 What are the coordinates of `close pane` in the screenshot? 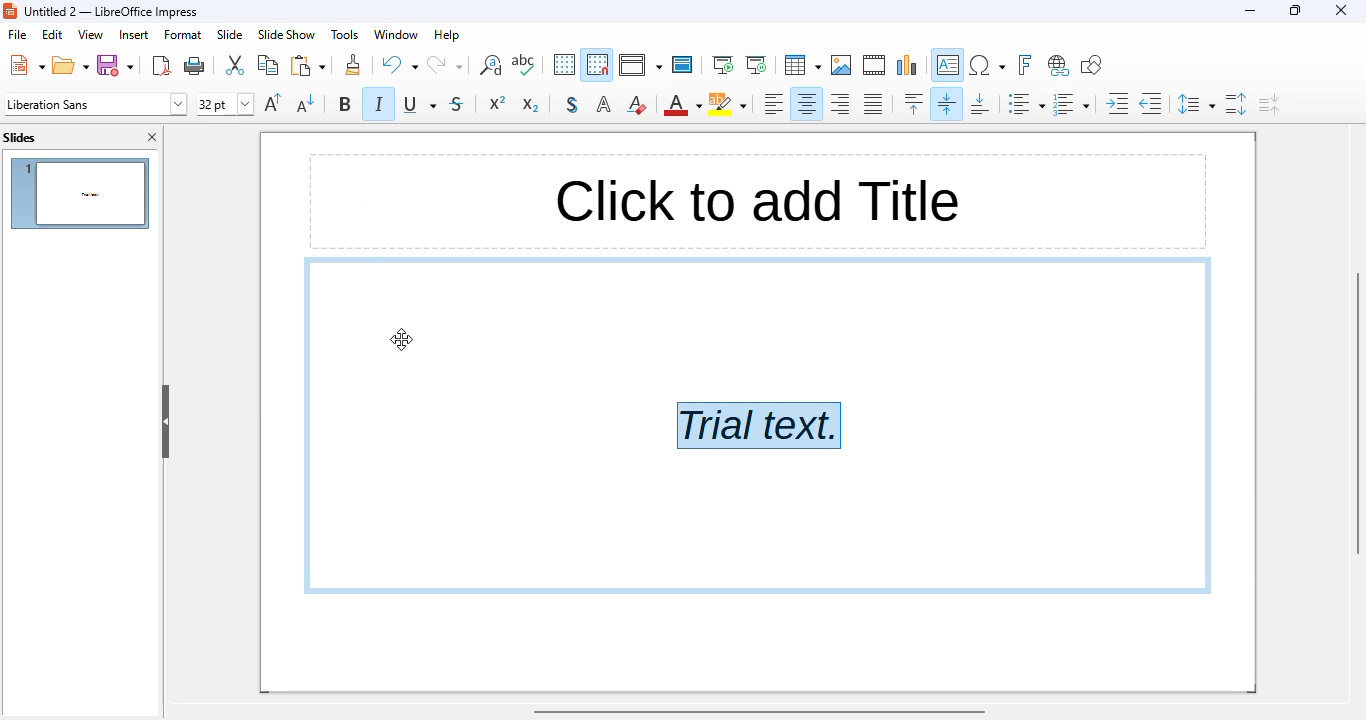 It's located at (152, 137).